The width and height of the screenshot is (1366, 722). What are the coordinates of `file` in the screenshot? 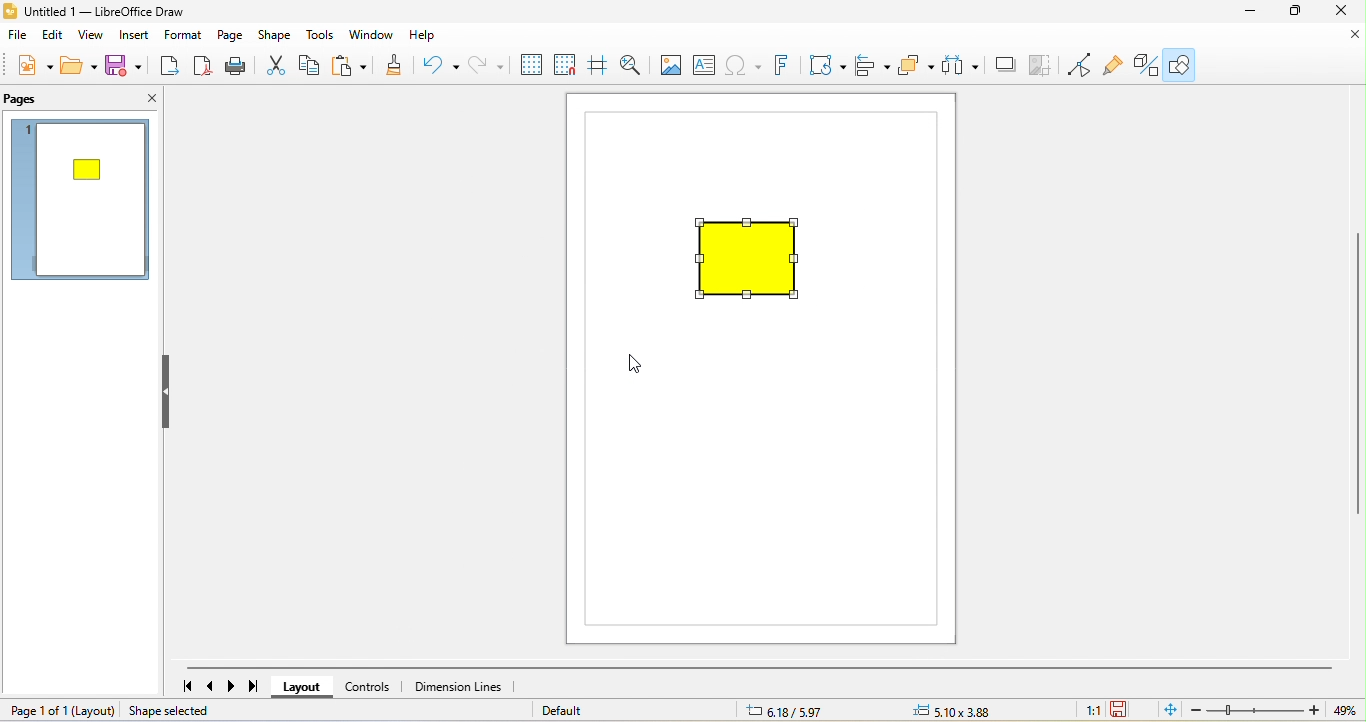 It's located at (19, 34).